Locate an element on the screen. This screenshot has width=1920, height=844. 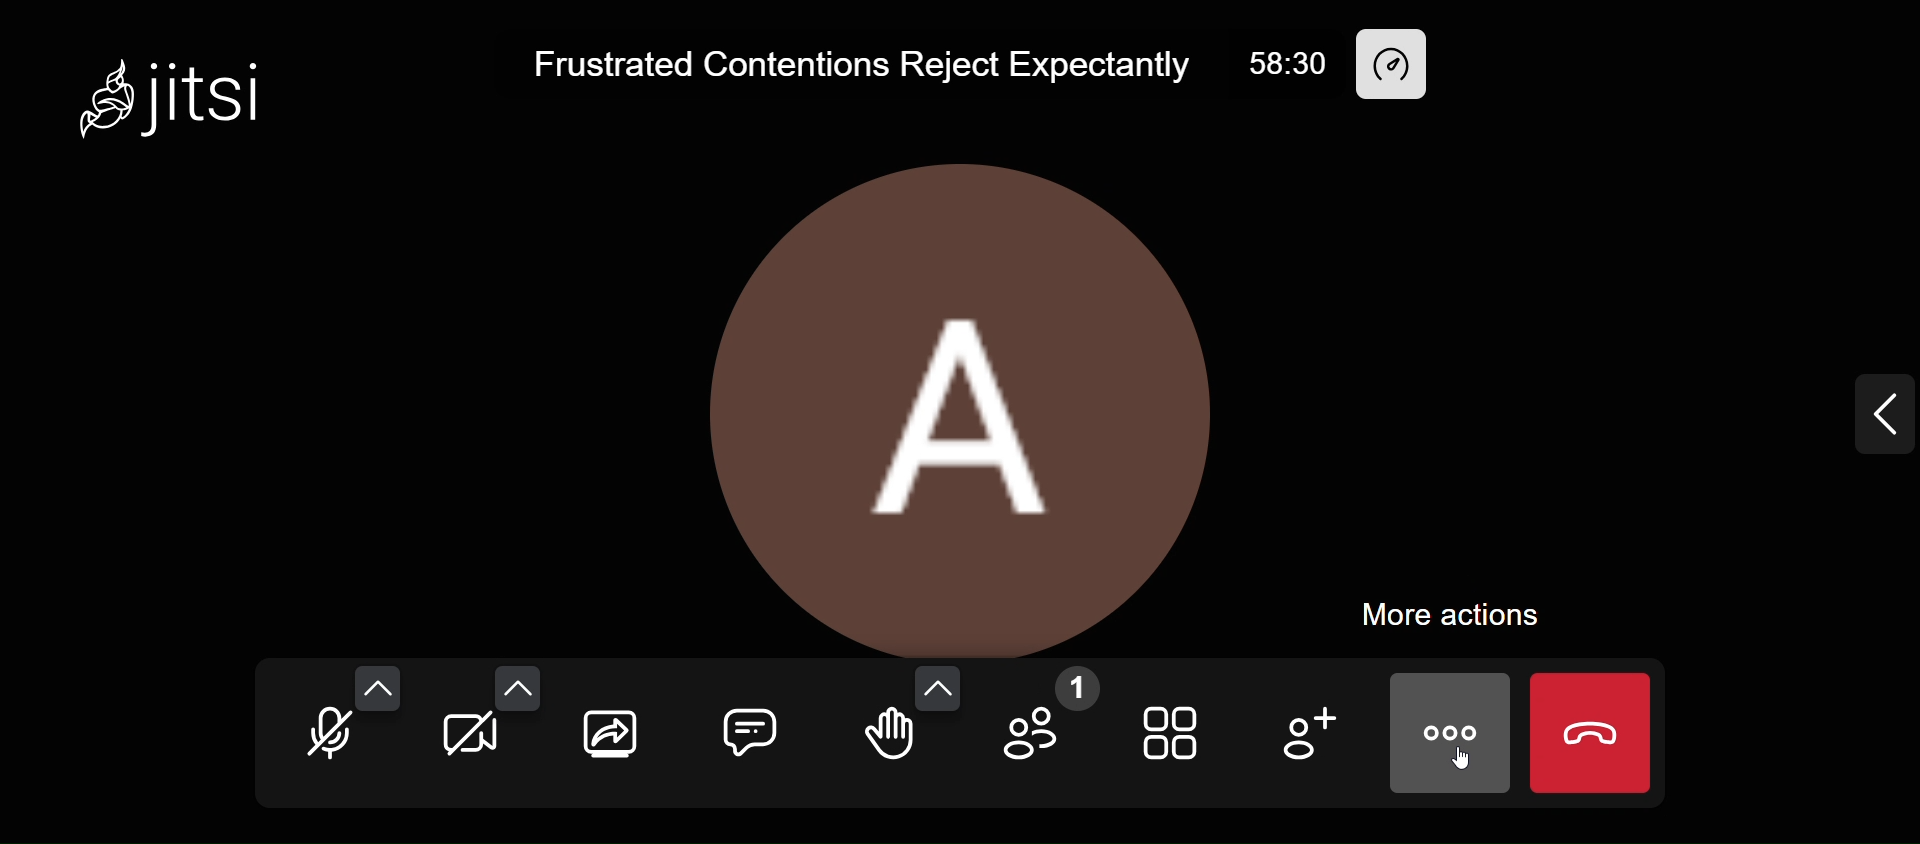
toggle view is located at coordinates (1172, 731).